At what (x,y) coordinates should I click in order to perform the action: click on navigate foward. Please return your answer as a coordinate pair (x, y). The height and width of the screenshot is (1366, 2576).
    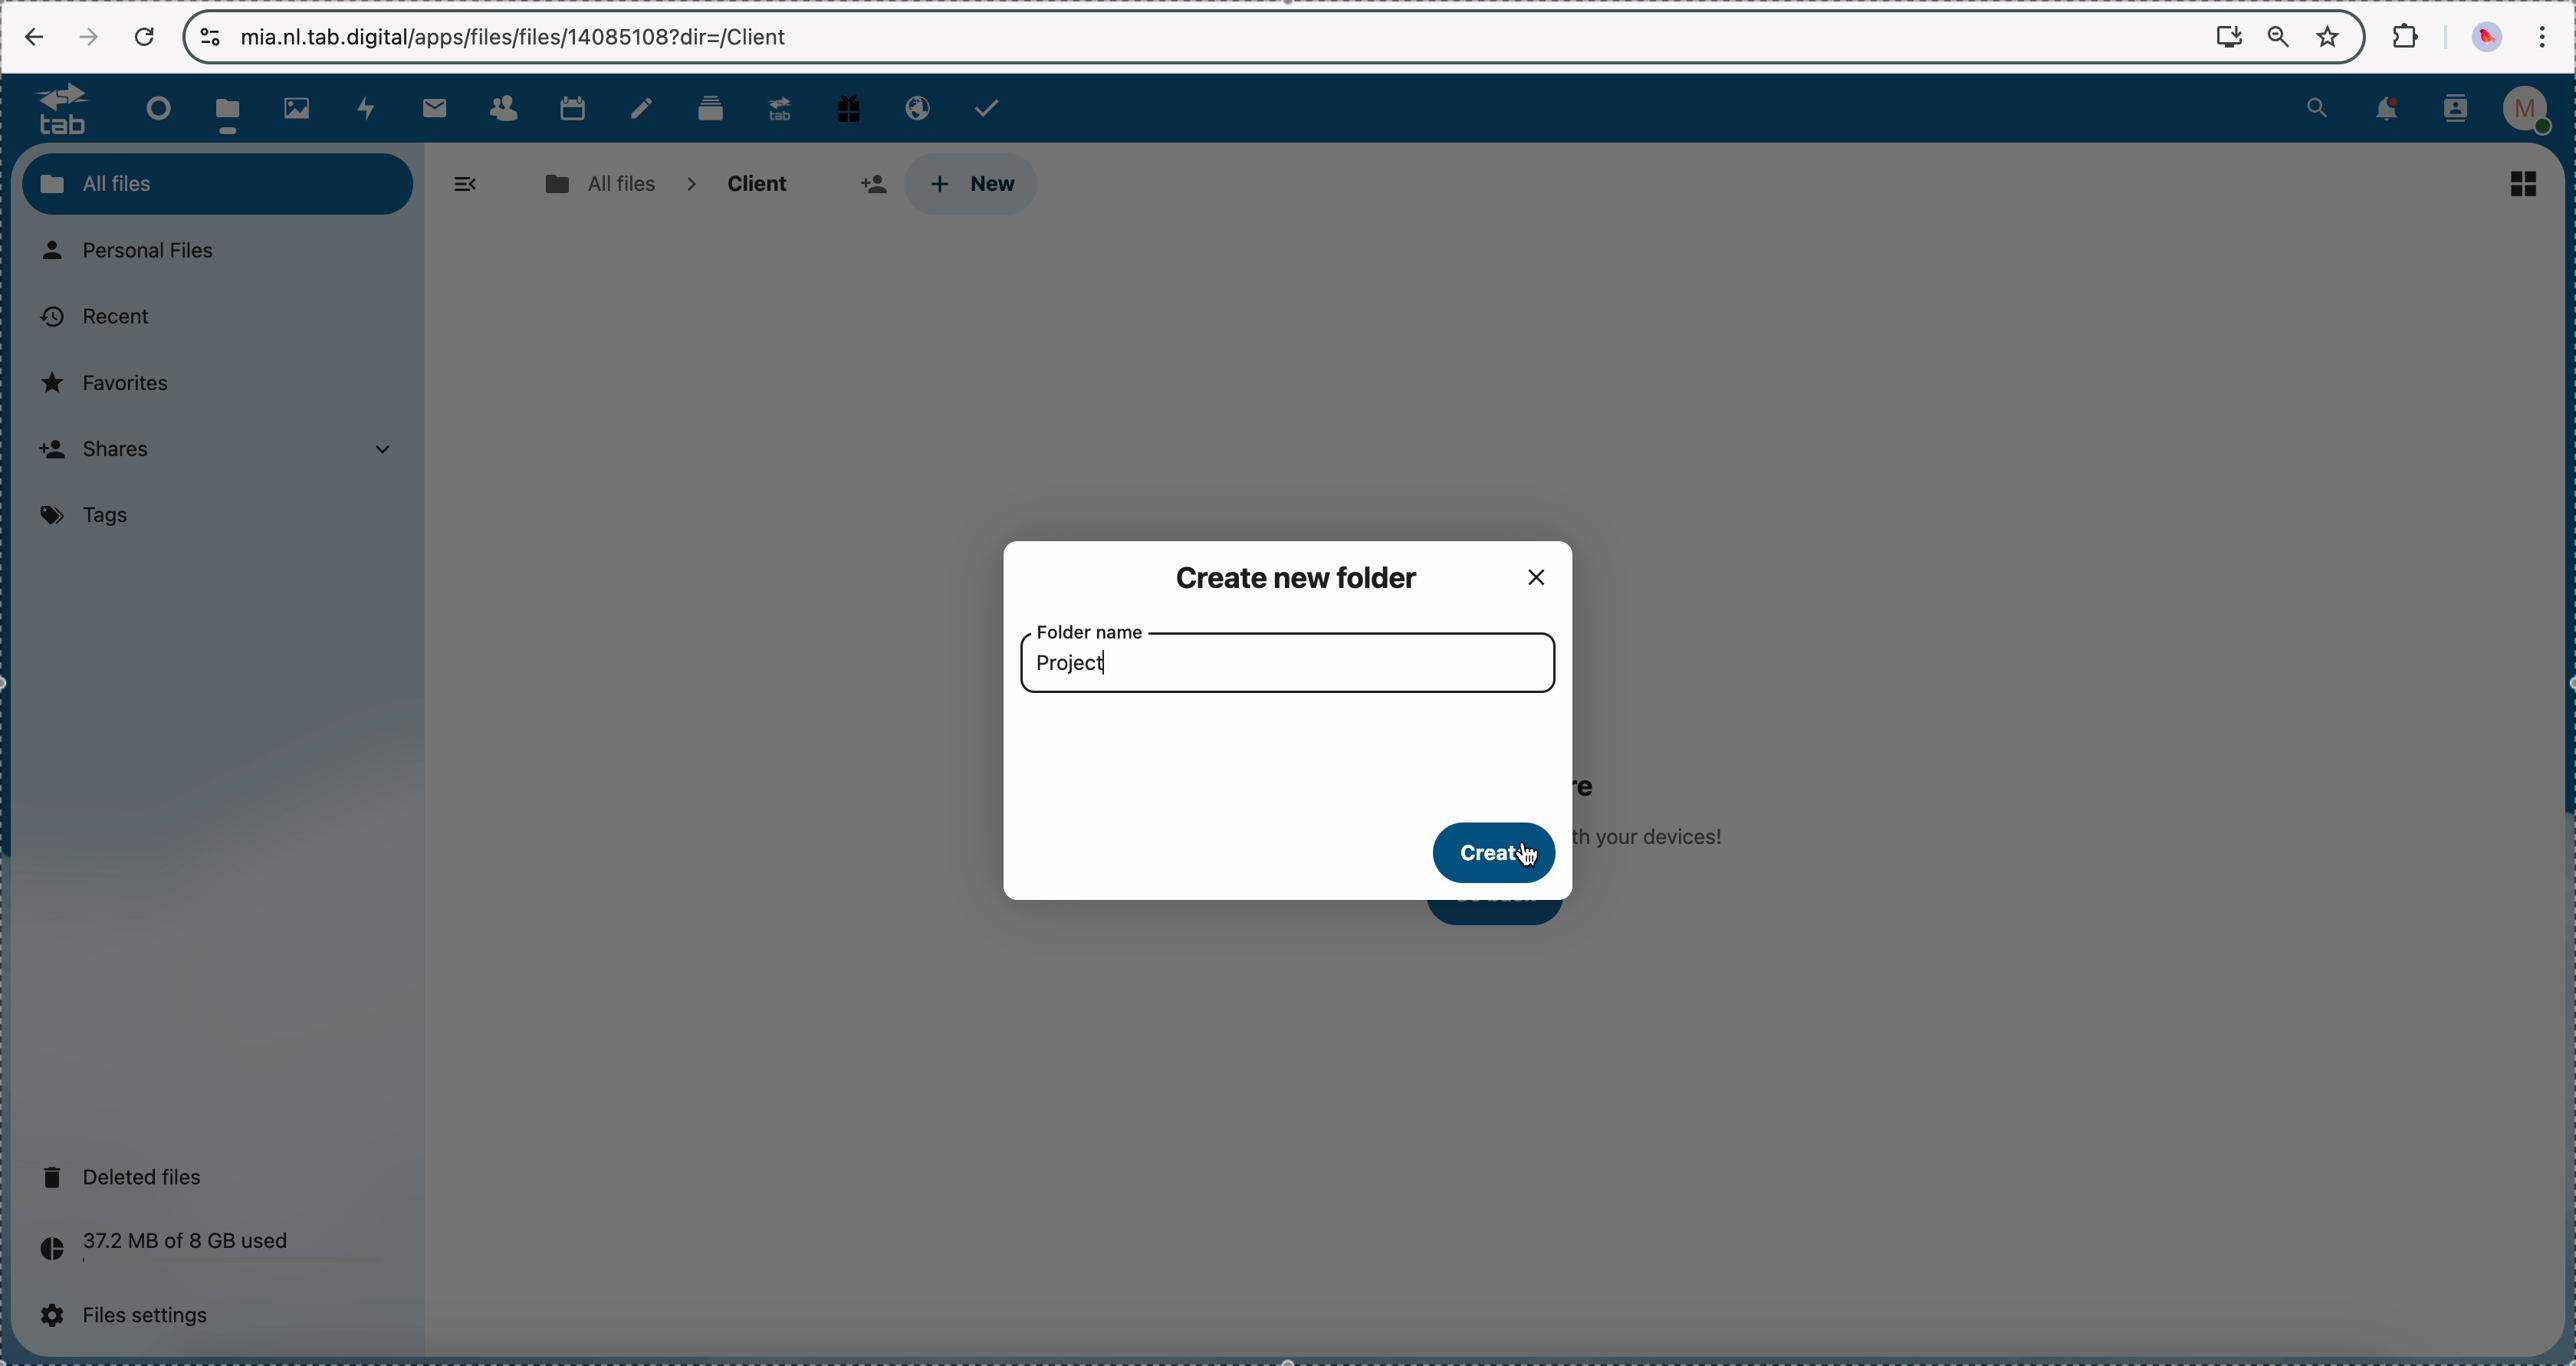
    Looking at the image, I should click on (88, 37).